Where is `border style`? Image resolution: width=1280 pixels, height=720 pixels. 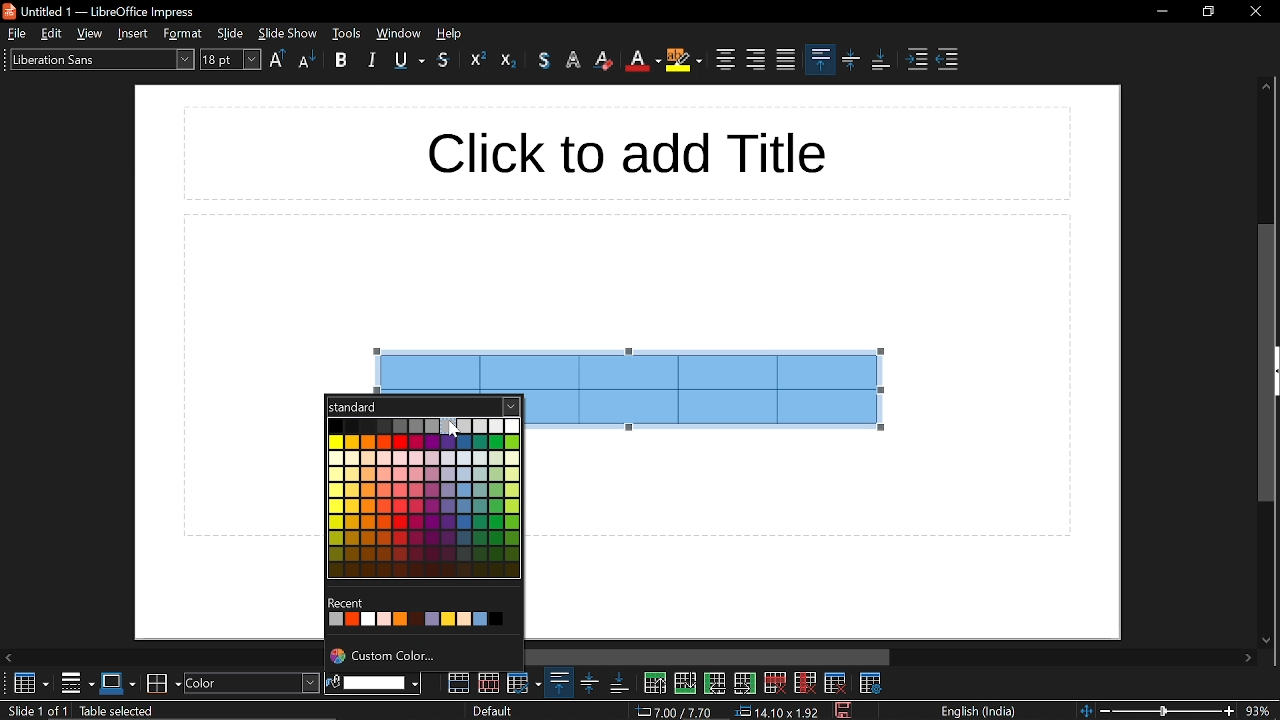 border style is located at coordinates (119, 683).